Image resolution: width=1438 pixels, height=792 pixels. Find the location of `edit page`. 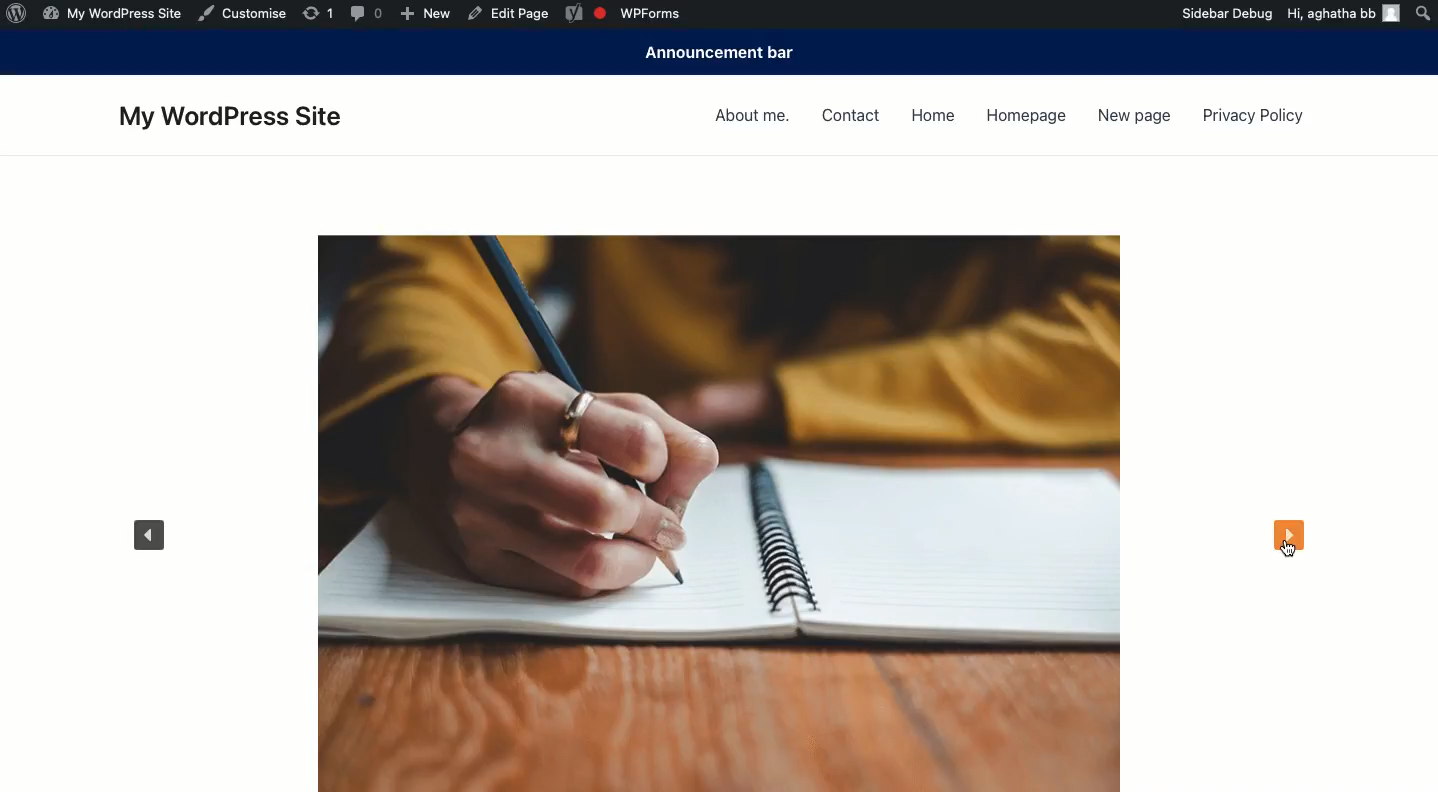

edit page is located at coordinates (509, 14).